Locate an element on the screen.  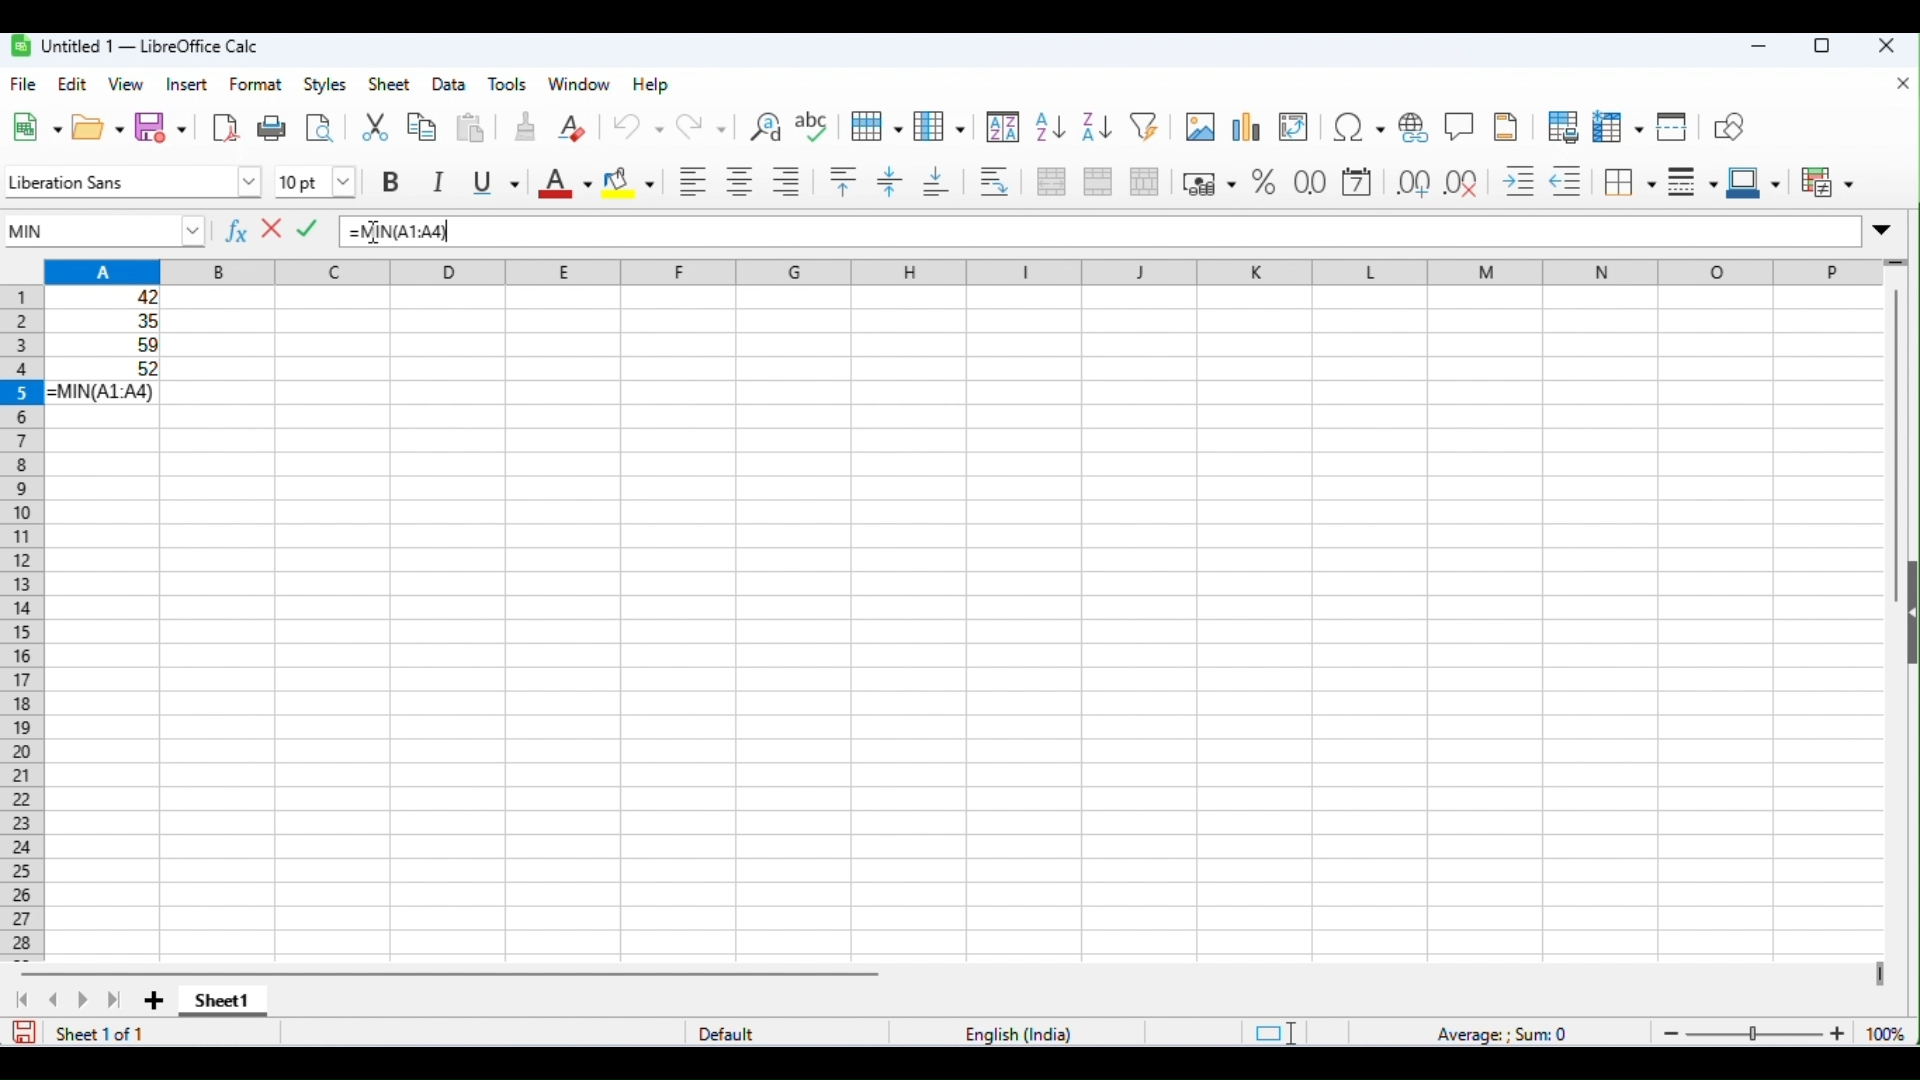
minimize is located at coordinates (1759, 48).